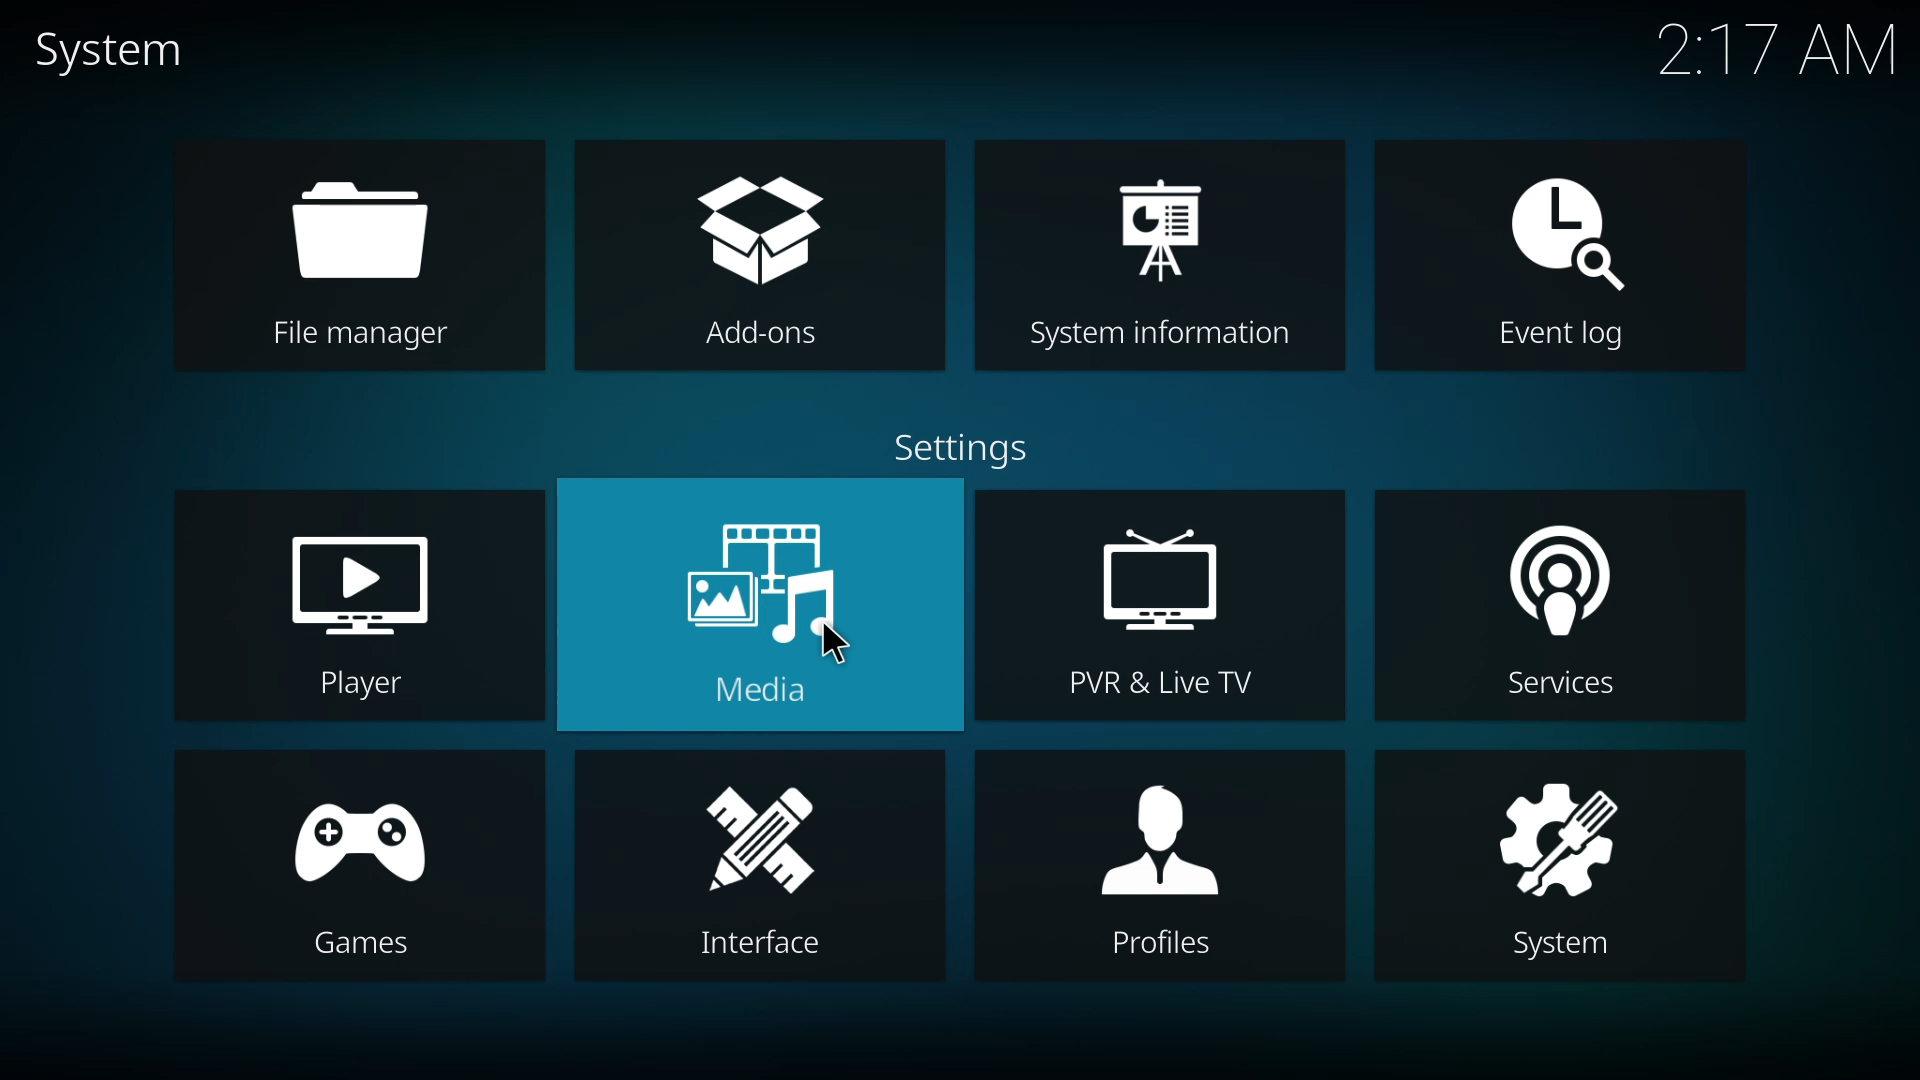  What do you see at coordinates (361, 611) in the screenshot?
I see `player` at bounding box center [361, 611].